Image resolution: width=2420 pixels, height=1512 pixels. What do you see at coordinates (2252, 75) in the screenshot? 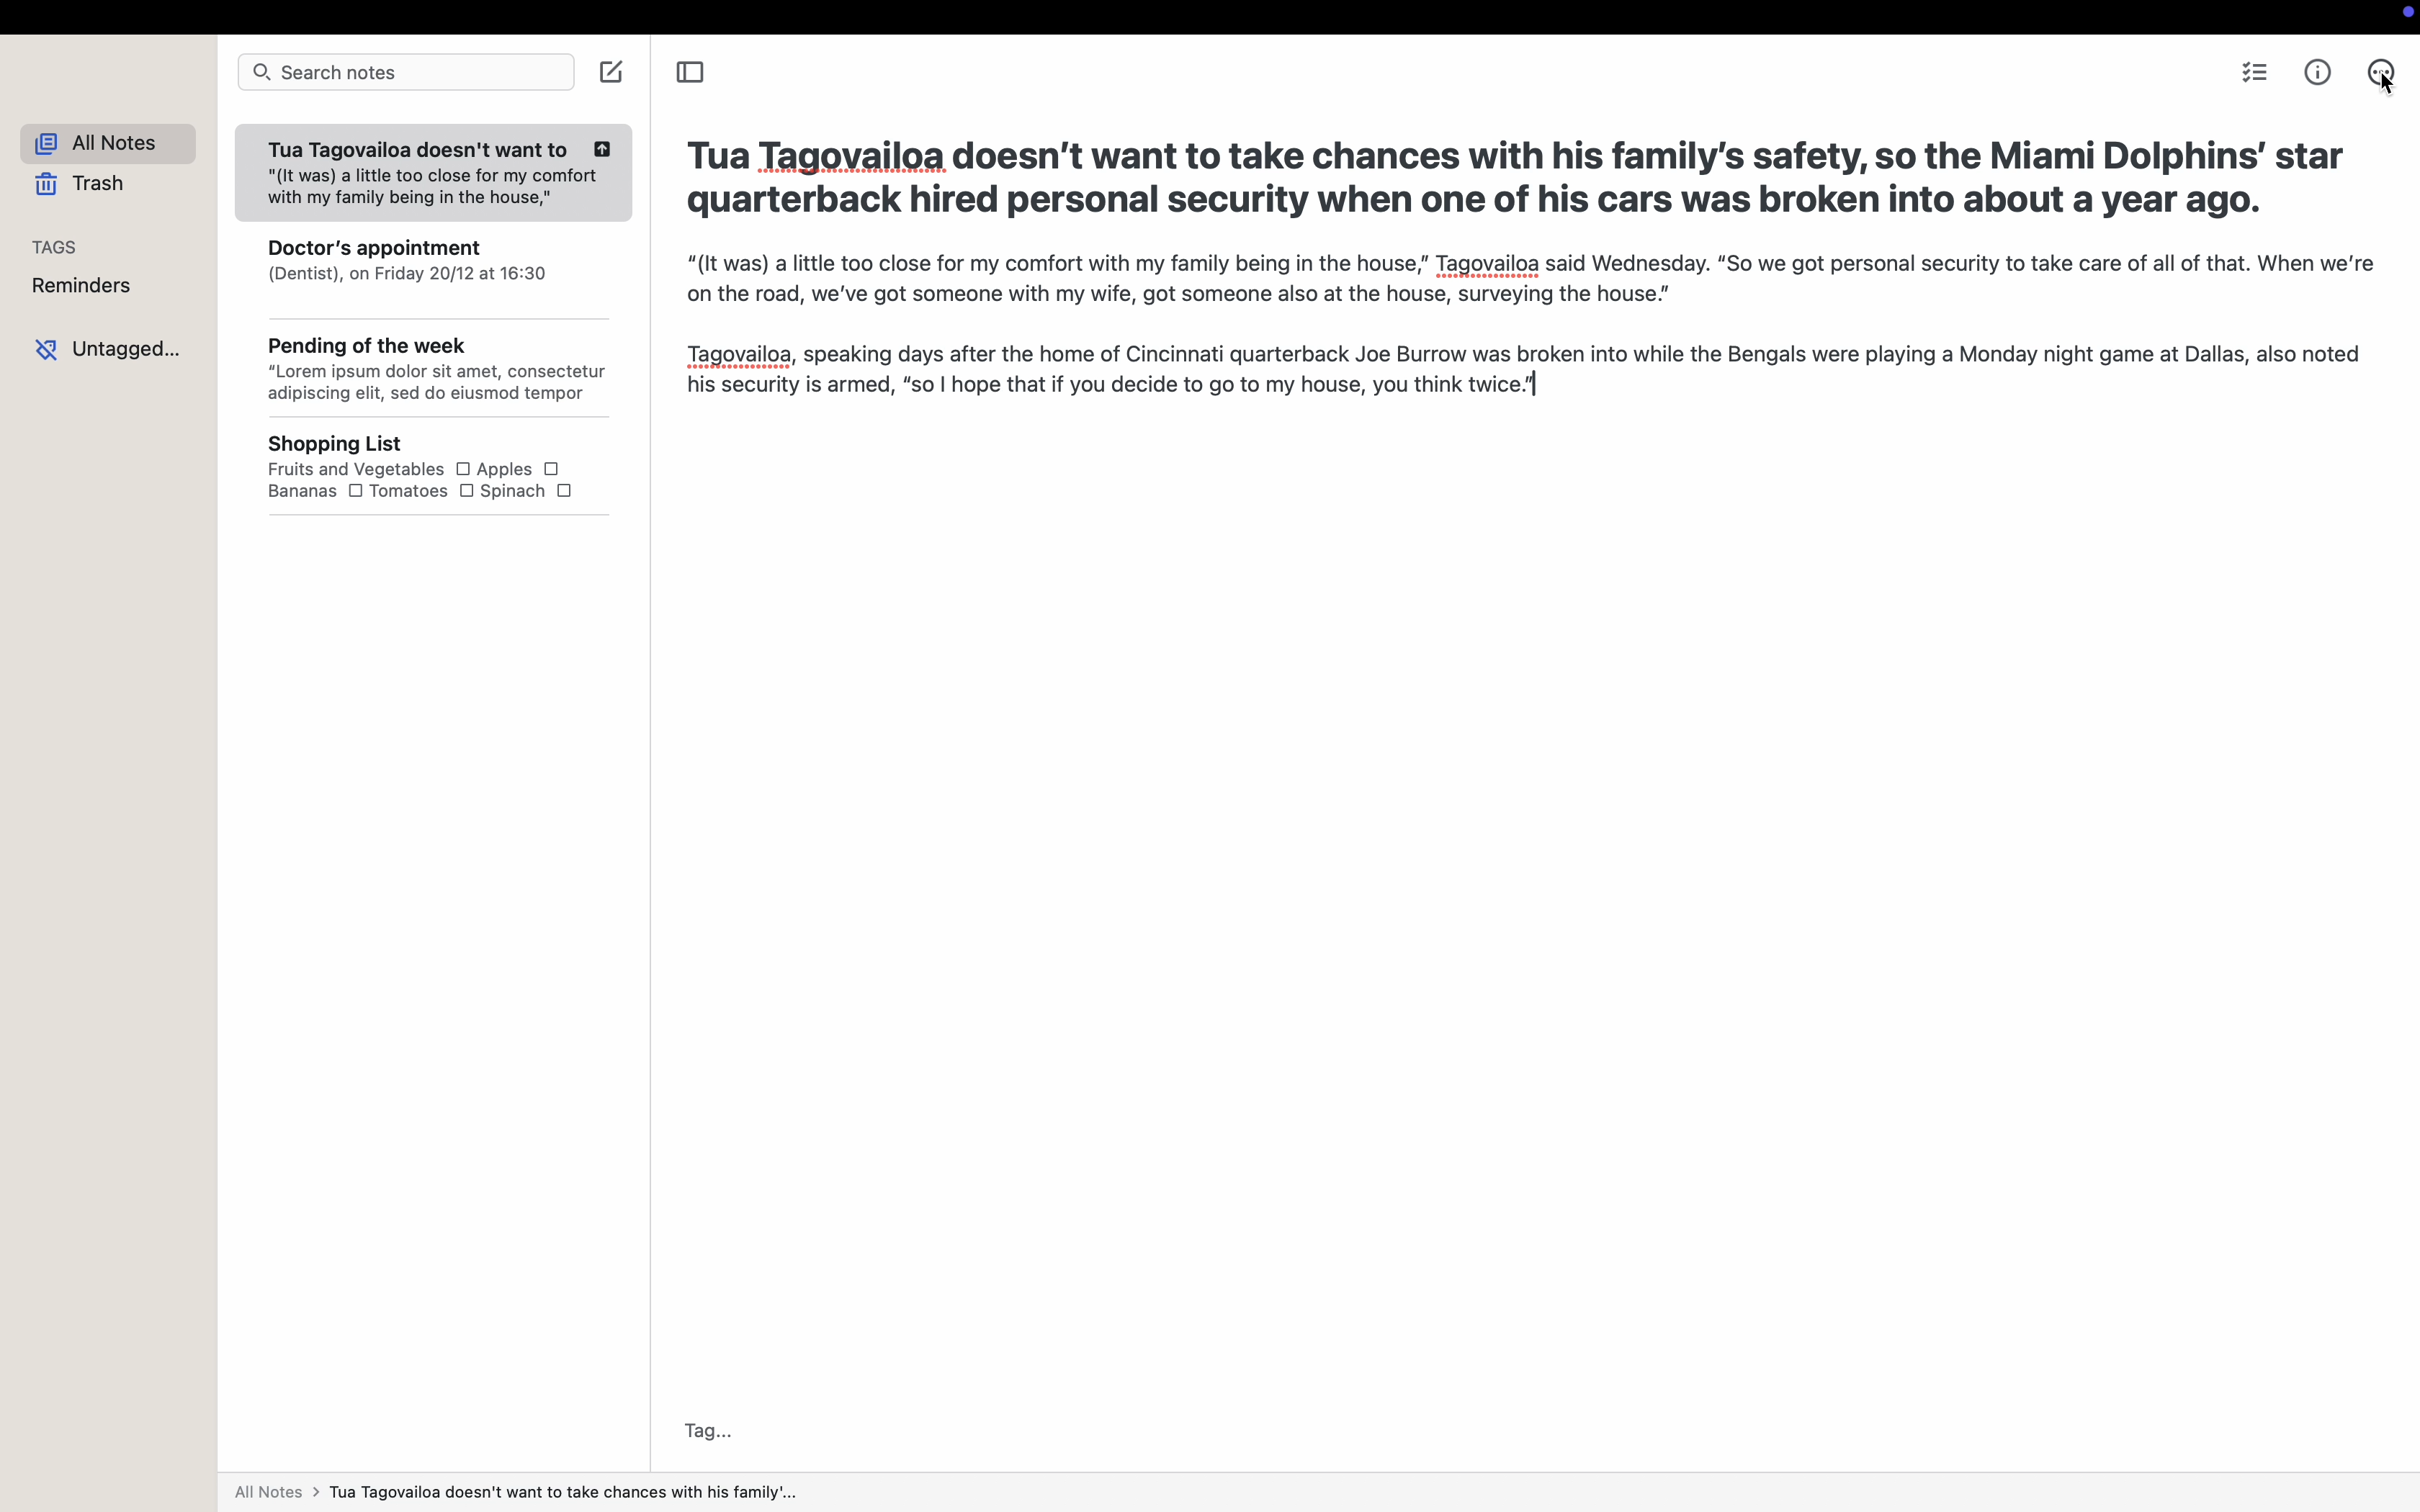
I see `checklist` at bounding box center [2252, 75].